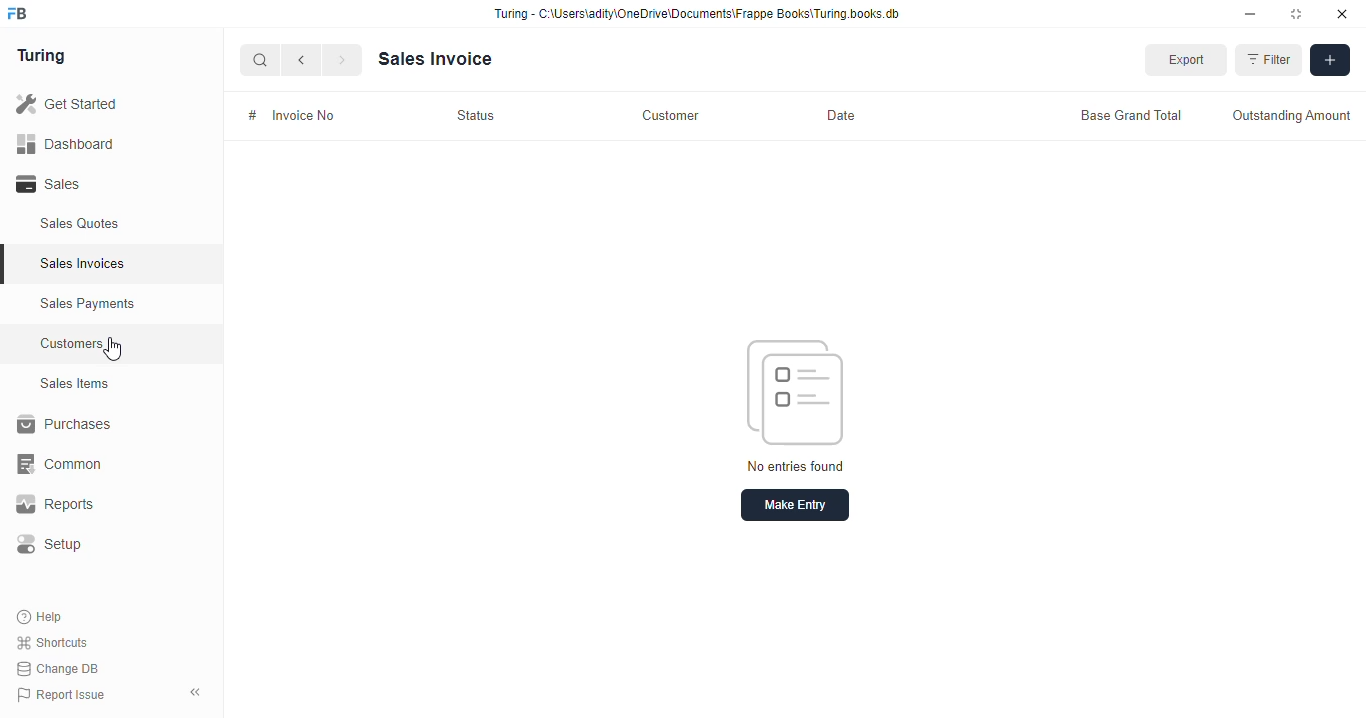  Describe the element at coordinates (91, 505) in the screenshot. I see `Reports` at that location.